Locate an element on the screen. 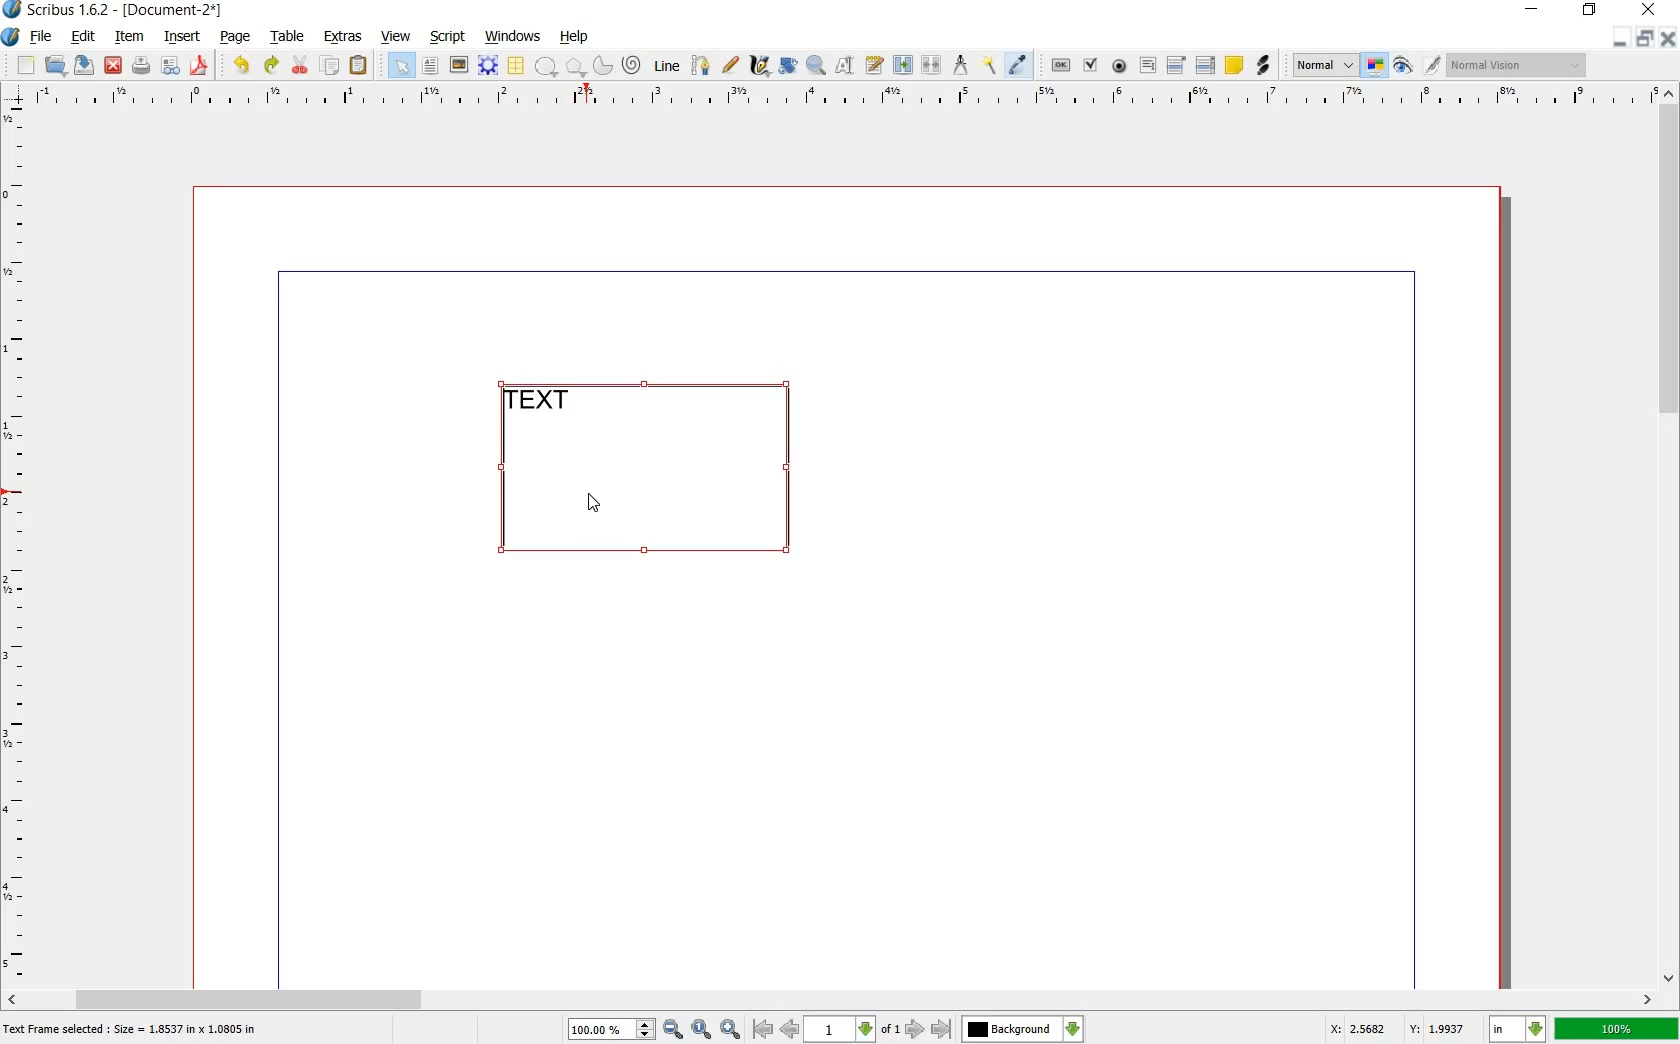 This screenshot has width=1680, height=1044. pdf text field is located at coordinates (1147, 65).